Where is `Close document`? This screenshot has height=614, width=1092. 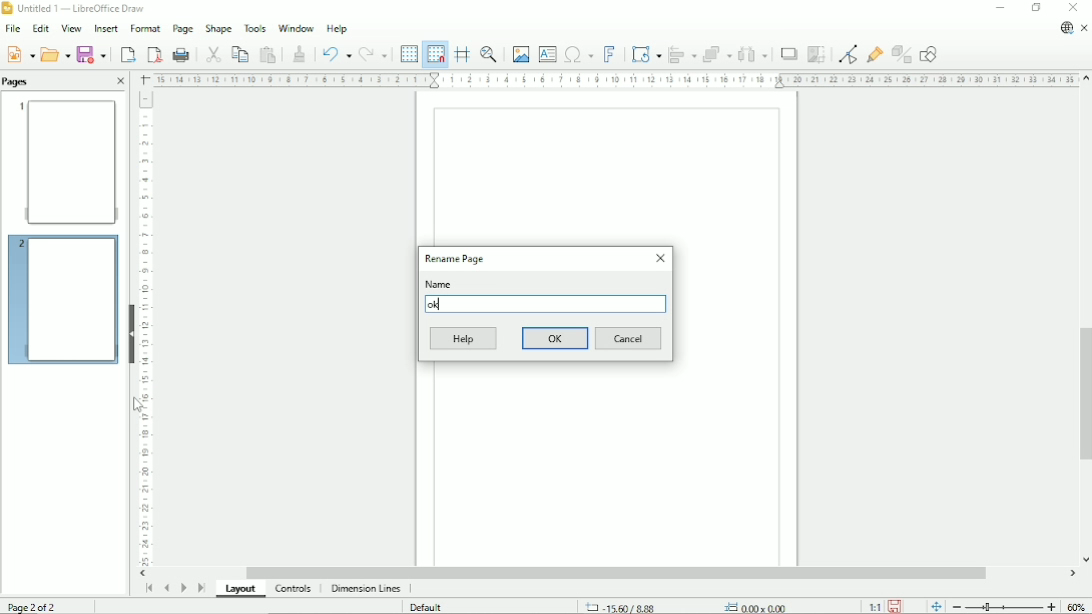 Close document is located at coordinates (1085, 29).